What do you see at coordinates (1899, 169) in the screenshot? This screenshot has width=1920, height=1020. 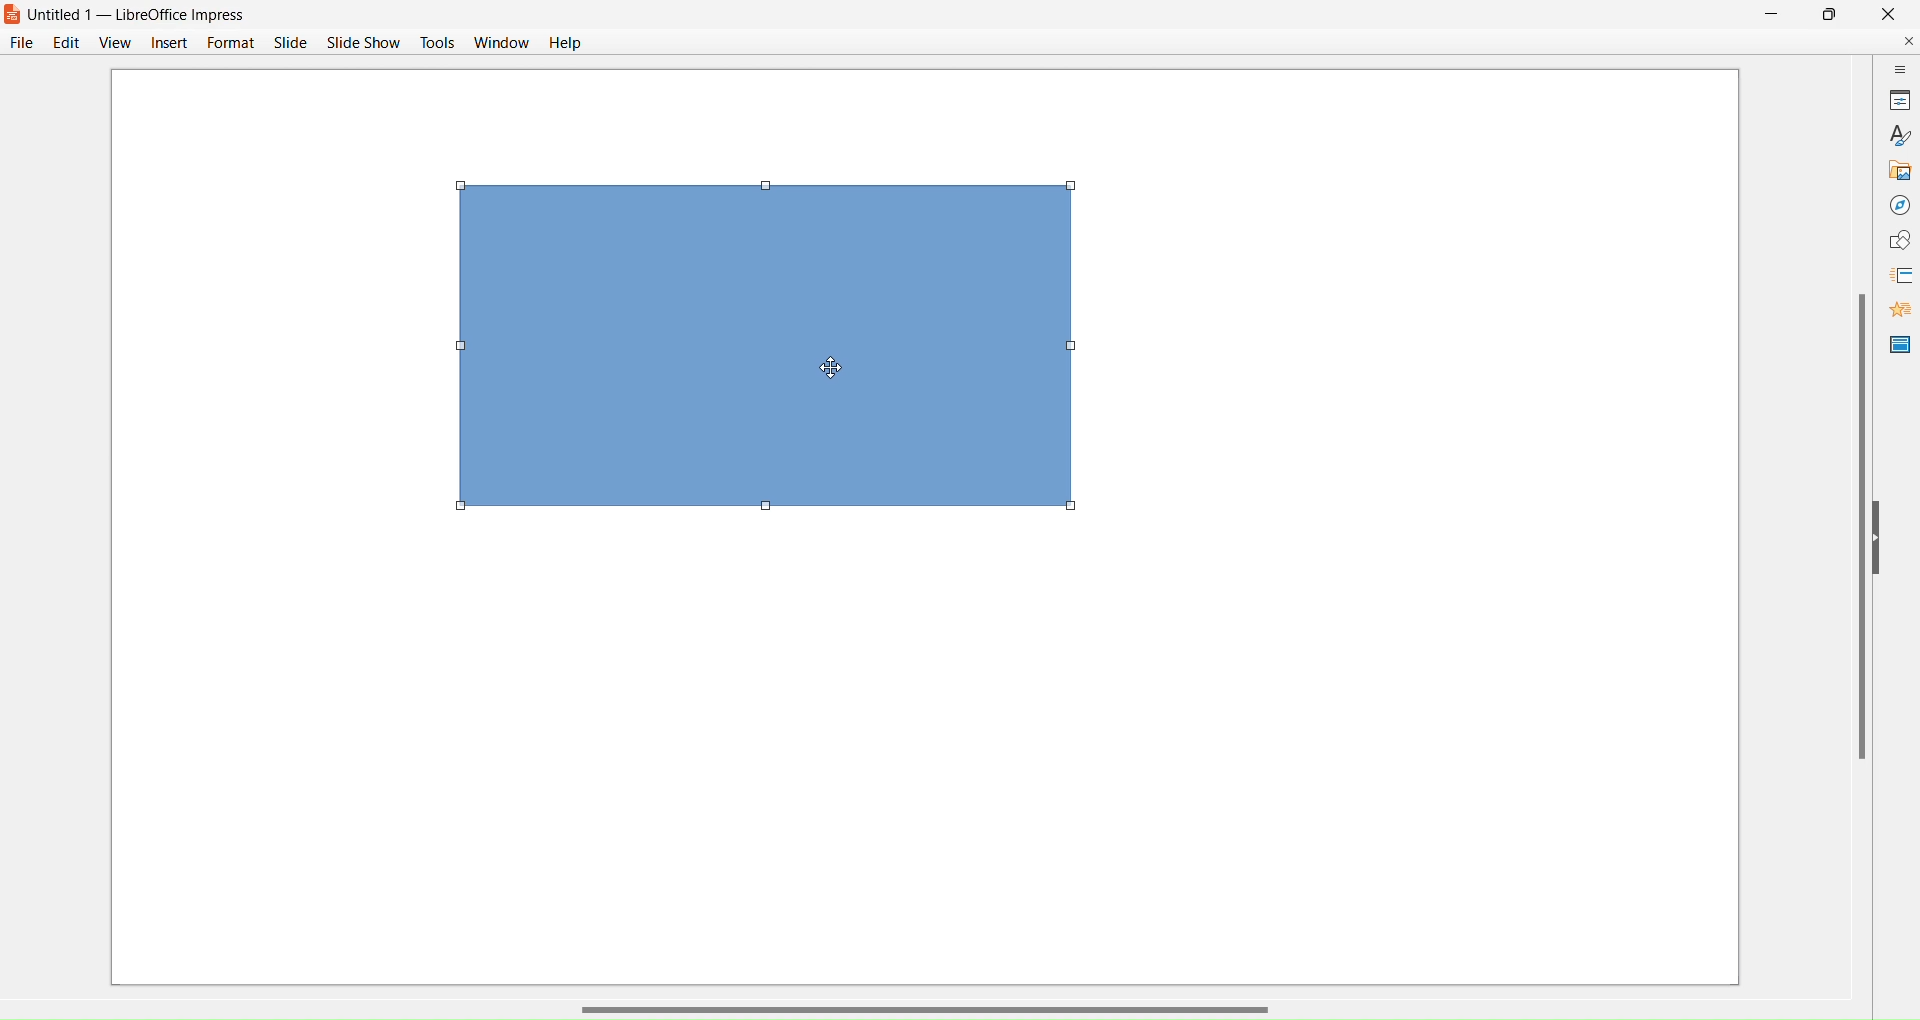 I see `Gallery` at bounding box center [1899, 169].